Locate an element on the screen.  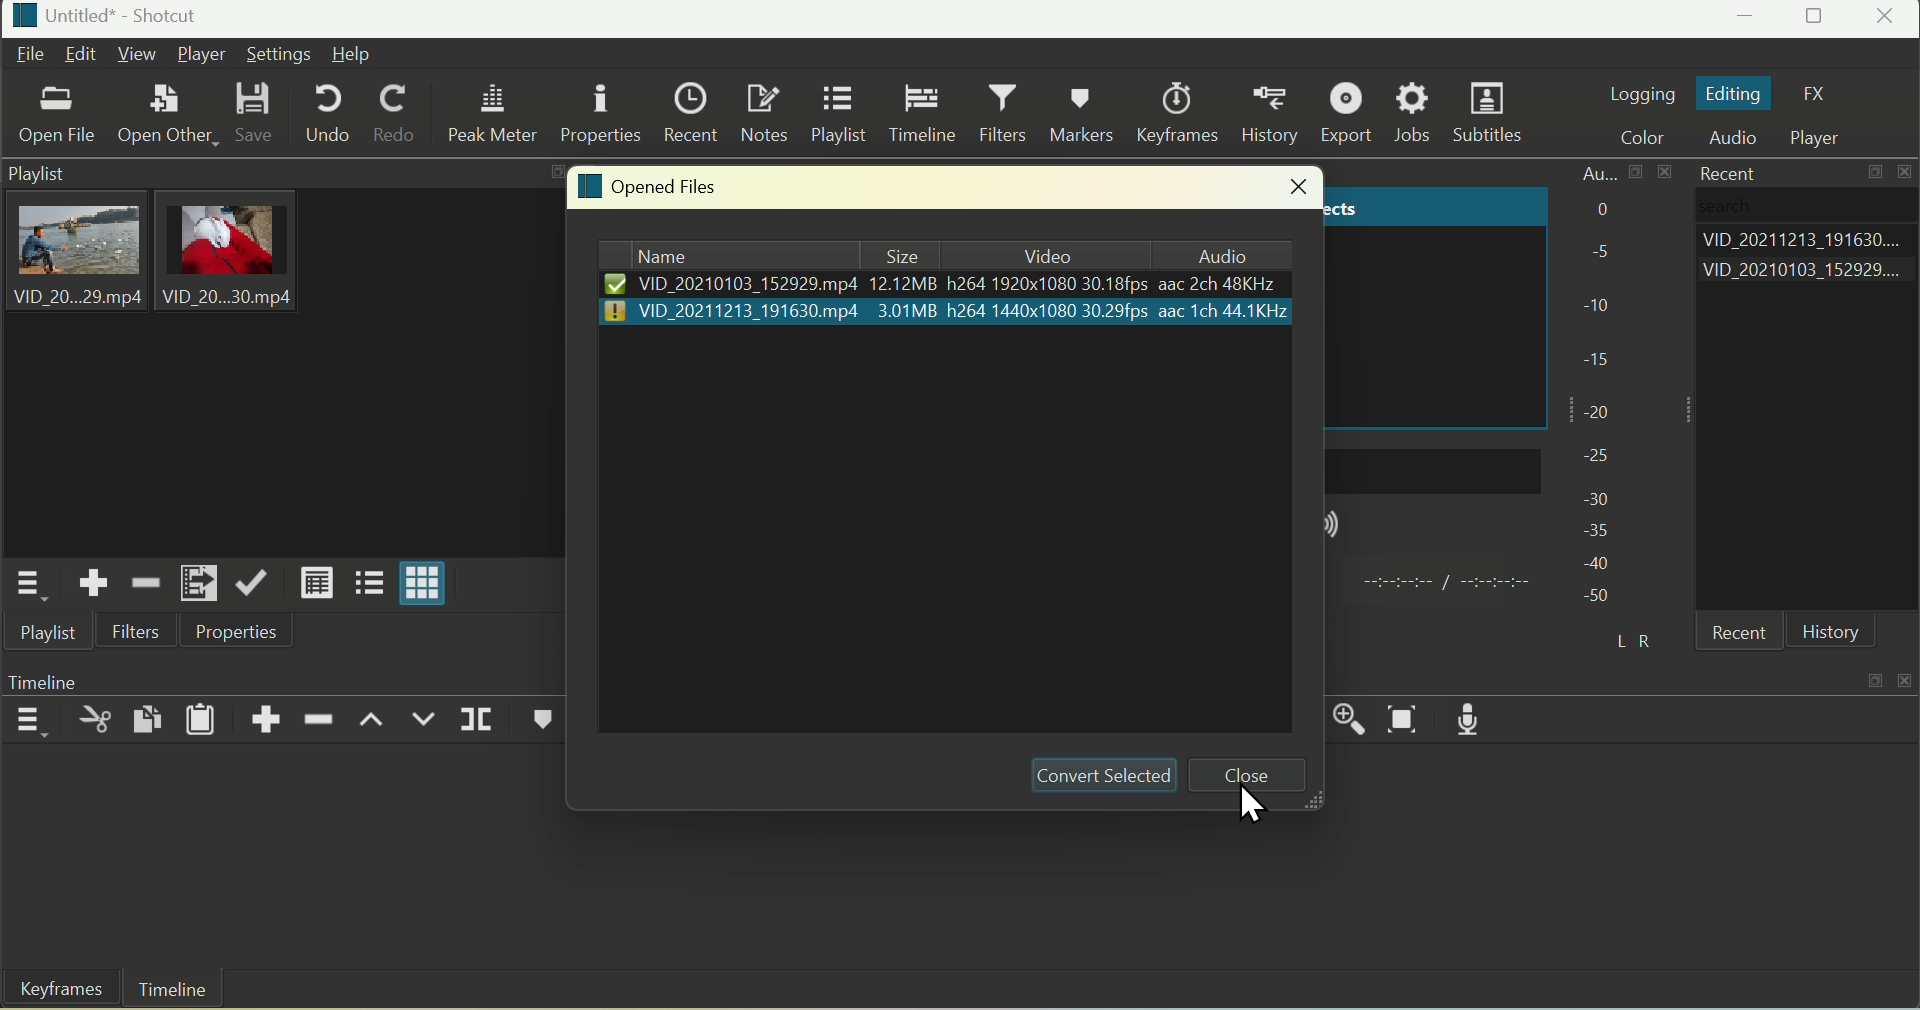
Edit is located at coordinates (82, 53).